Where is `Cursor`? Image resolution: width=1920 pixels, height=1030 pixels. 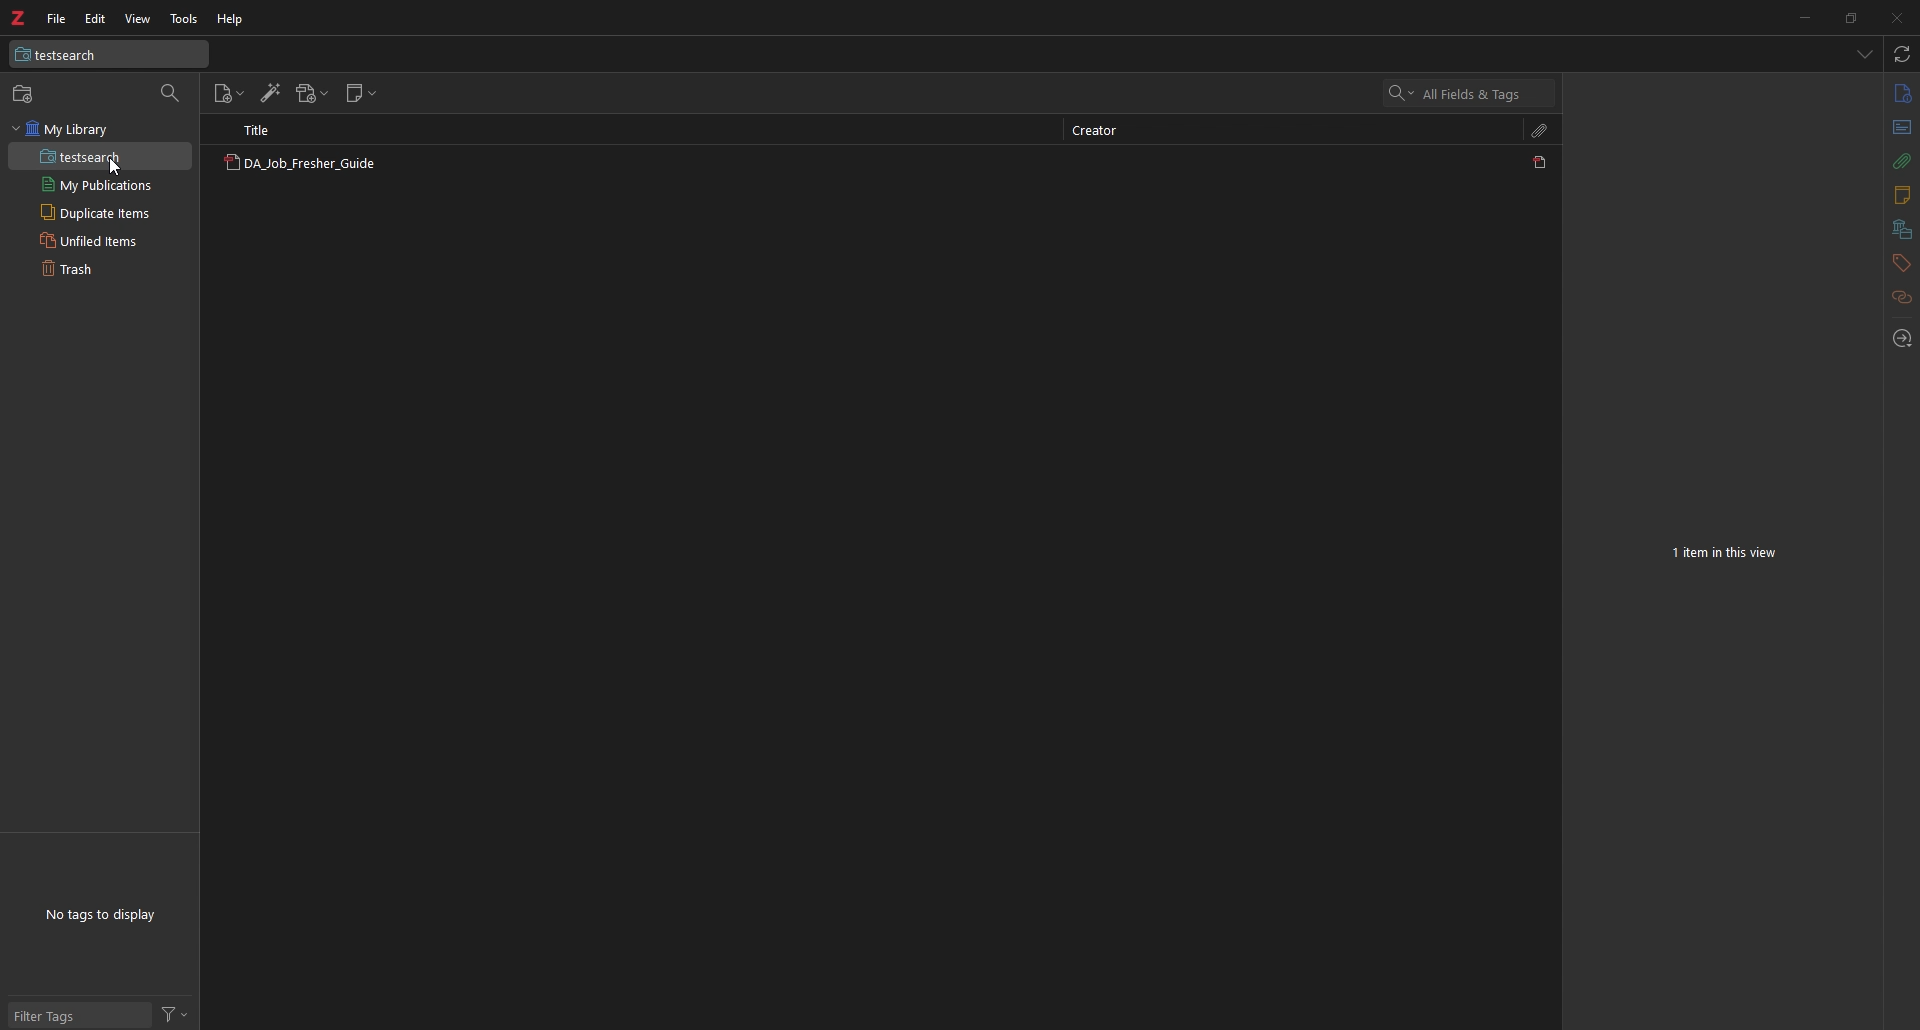
Cursor is located at coordinates (116, 165).